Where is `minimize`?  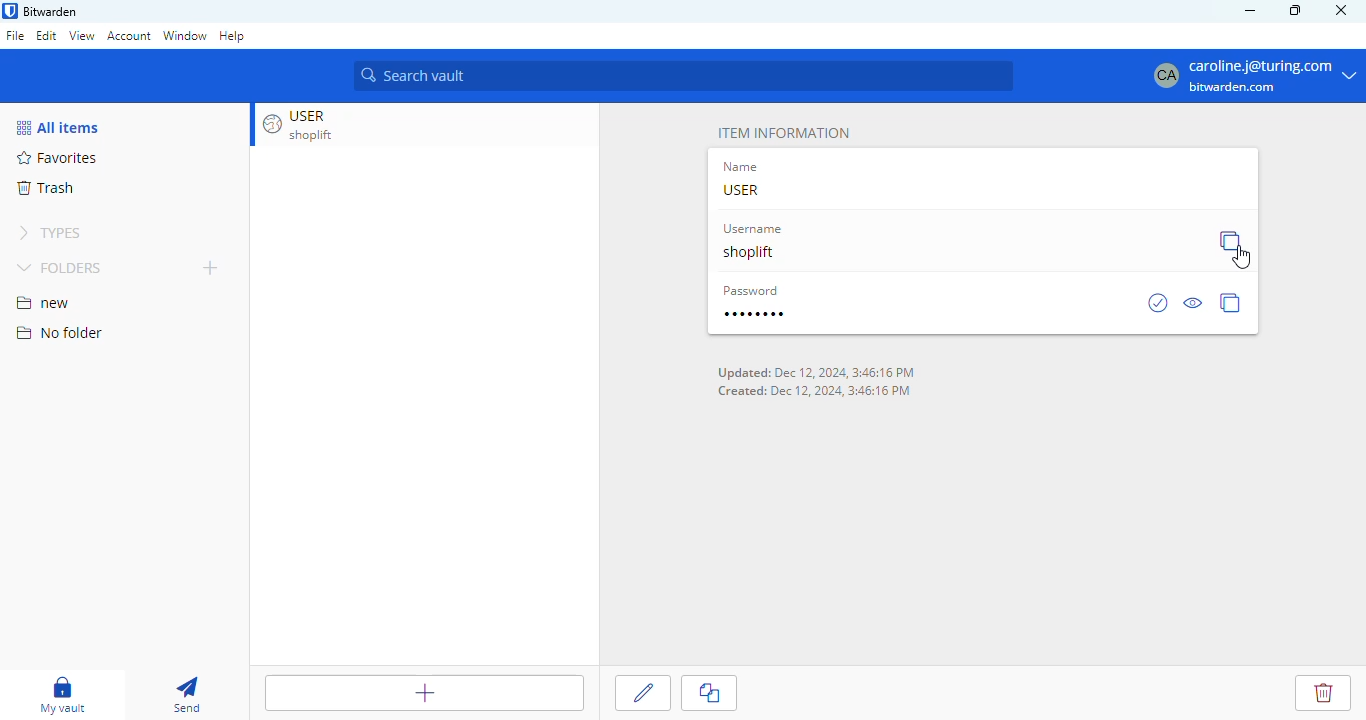
minimize is located at coordinates (1251, 11).